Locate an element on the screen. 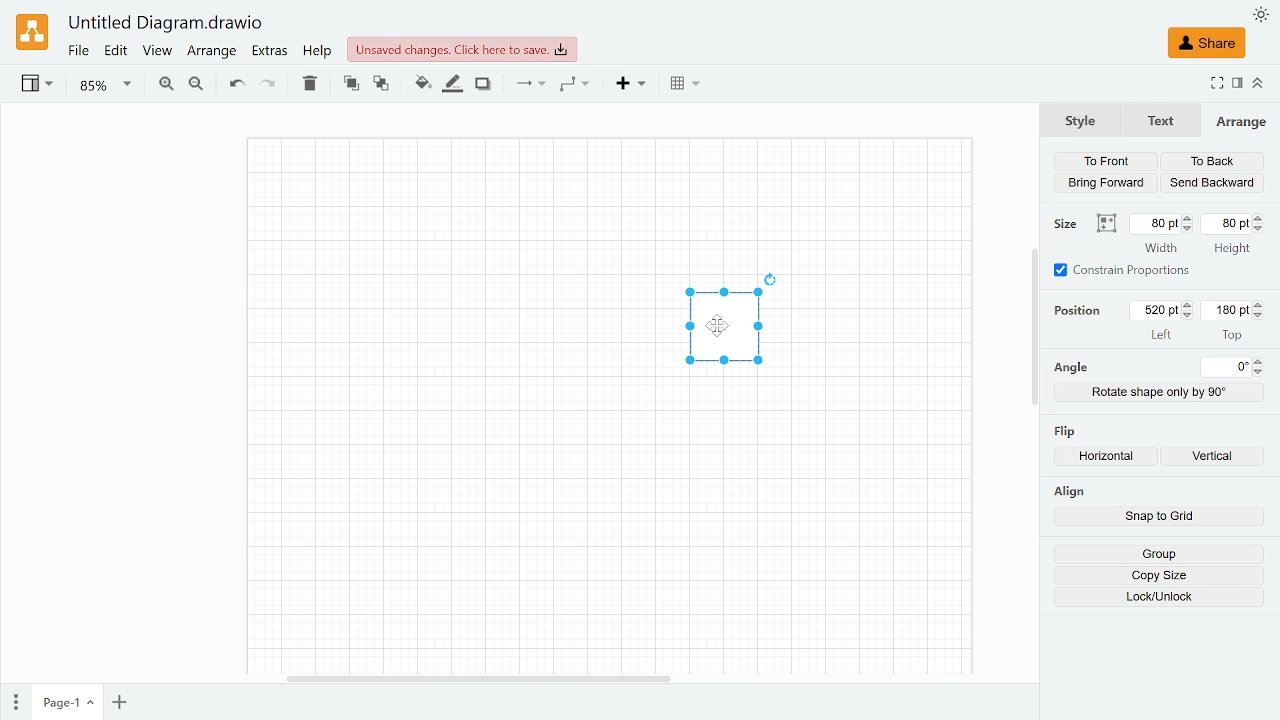 Image resolution: width=1280 pixels, height=720 pixels. Cursor is located at coordinates (725, 330).